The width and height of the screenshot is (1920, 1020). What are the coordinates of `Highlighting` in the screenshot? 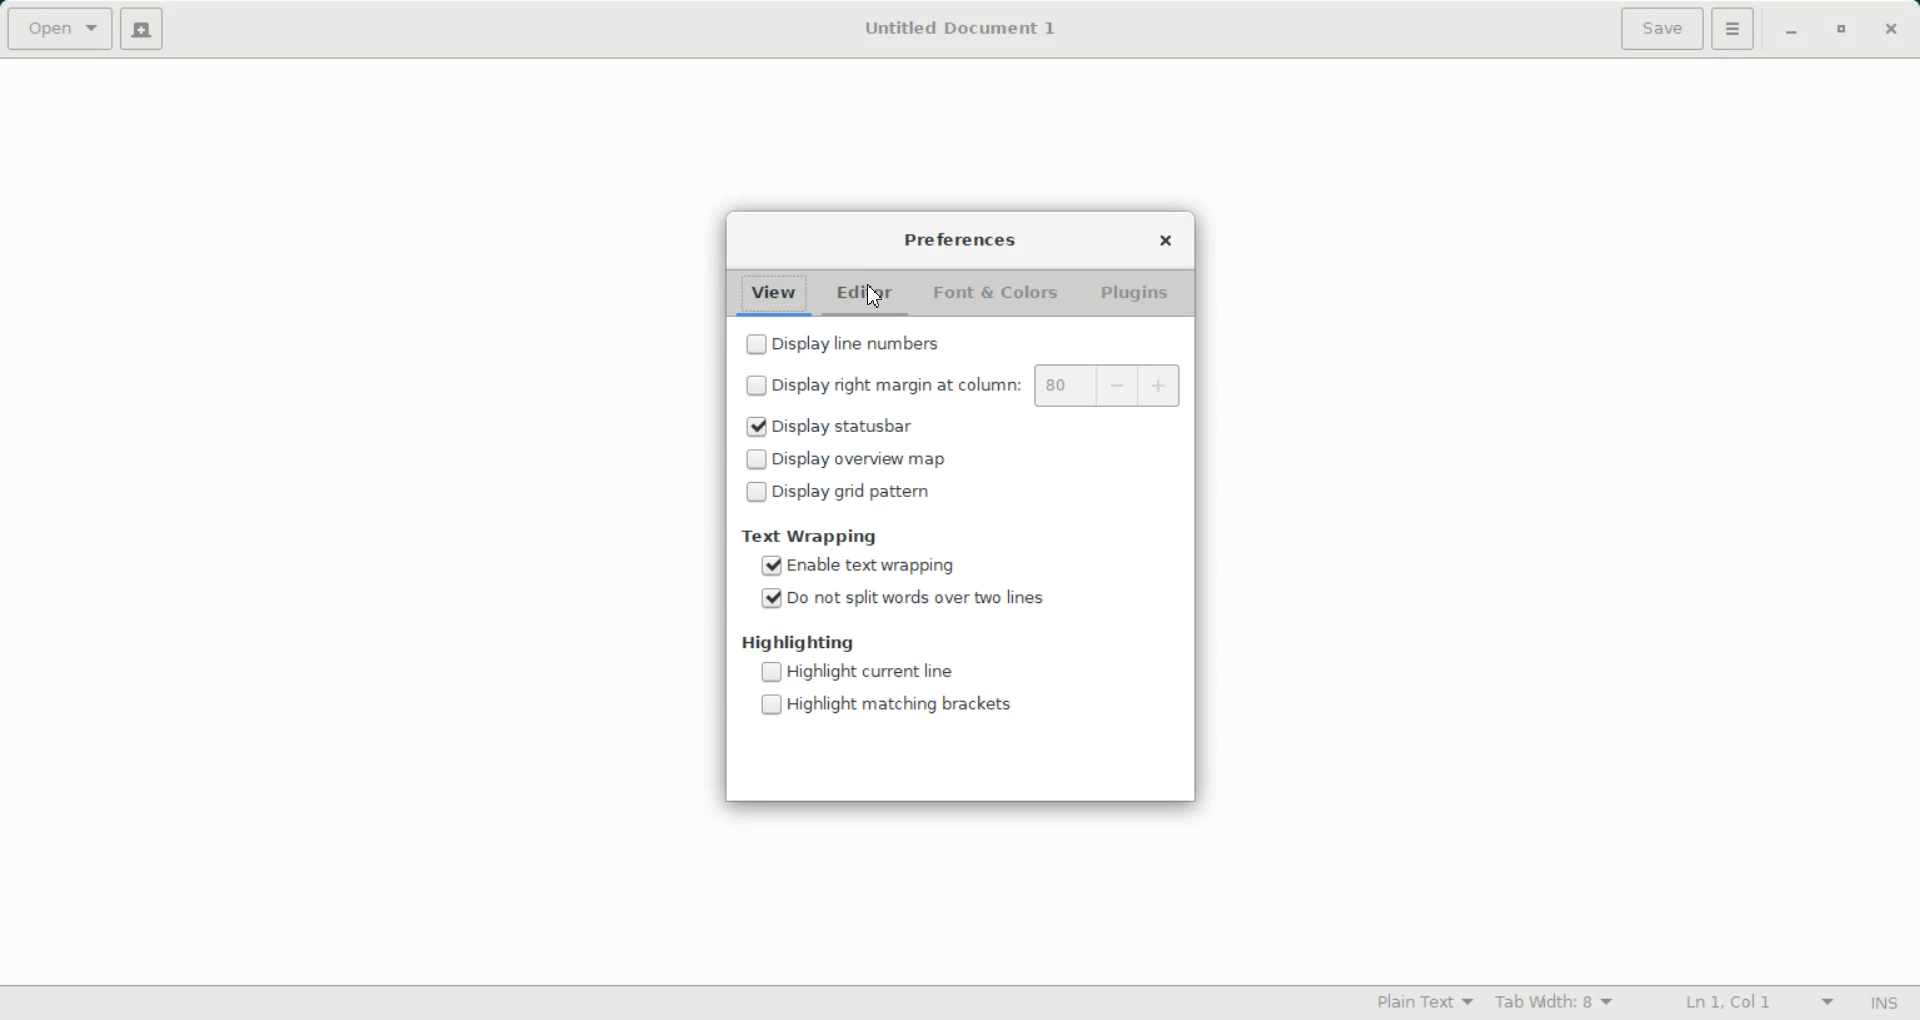 It's located at (804, 643).